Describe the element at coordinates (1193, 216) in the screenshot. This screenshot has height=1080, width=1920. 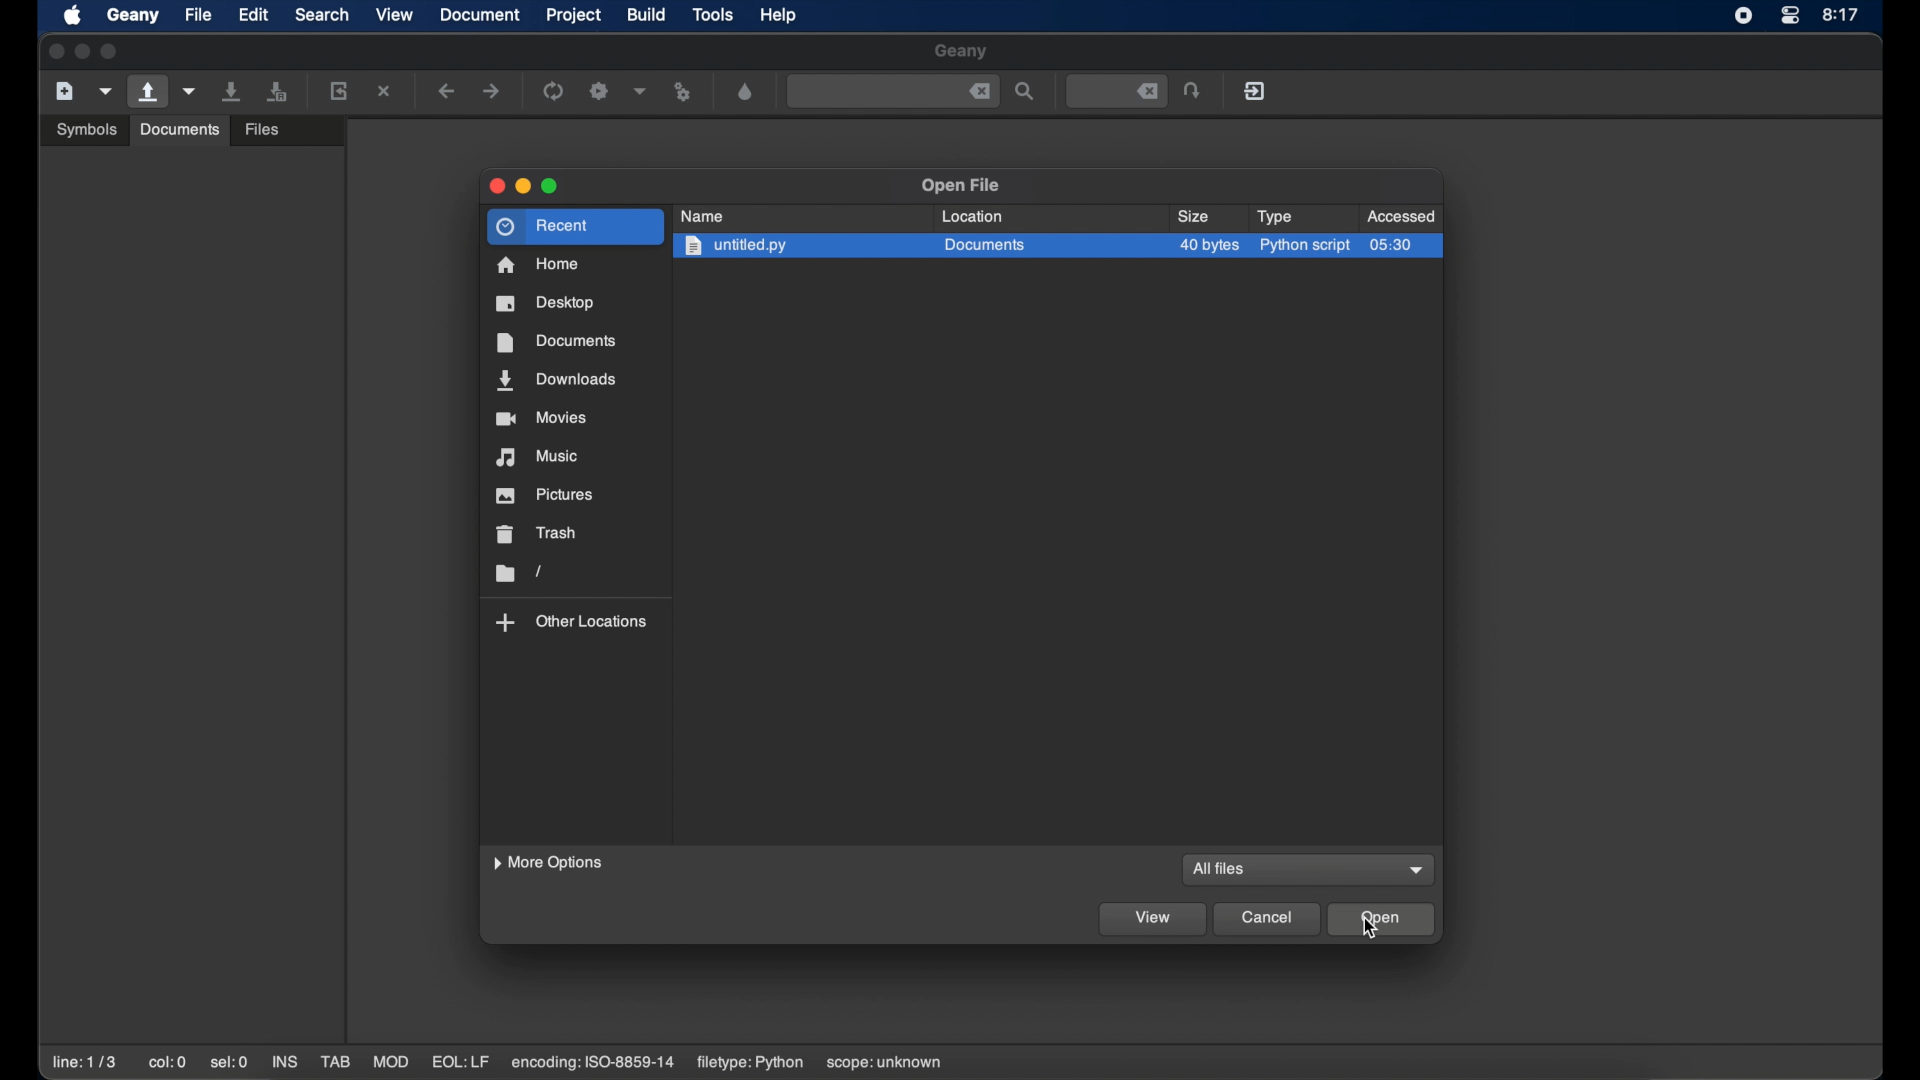
I see `size` at that location.